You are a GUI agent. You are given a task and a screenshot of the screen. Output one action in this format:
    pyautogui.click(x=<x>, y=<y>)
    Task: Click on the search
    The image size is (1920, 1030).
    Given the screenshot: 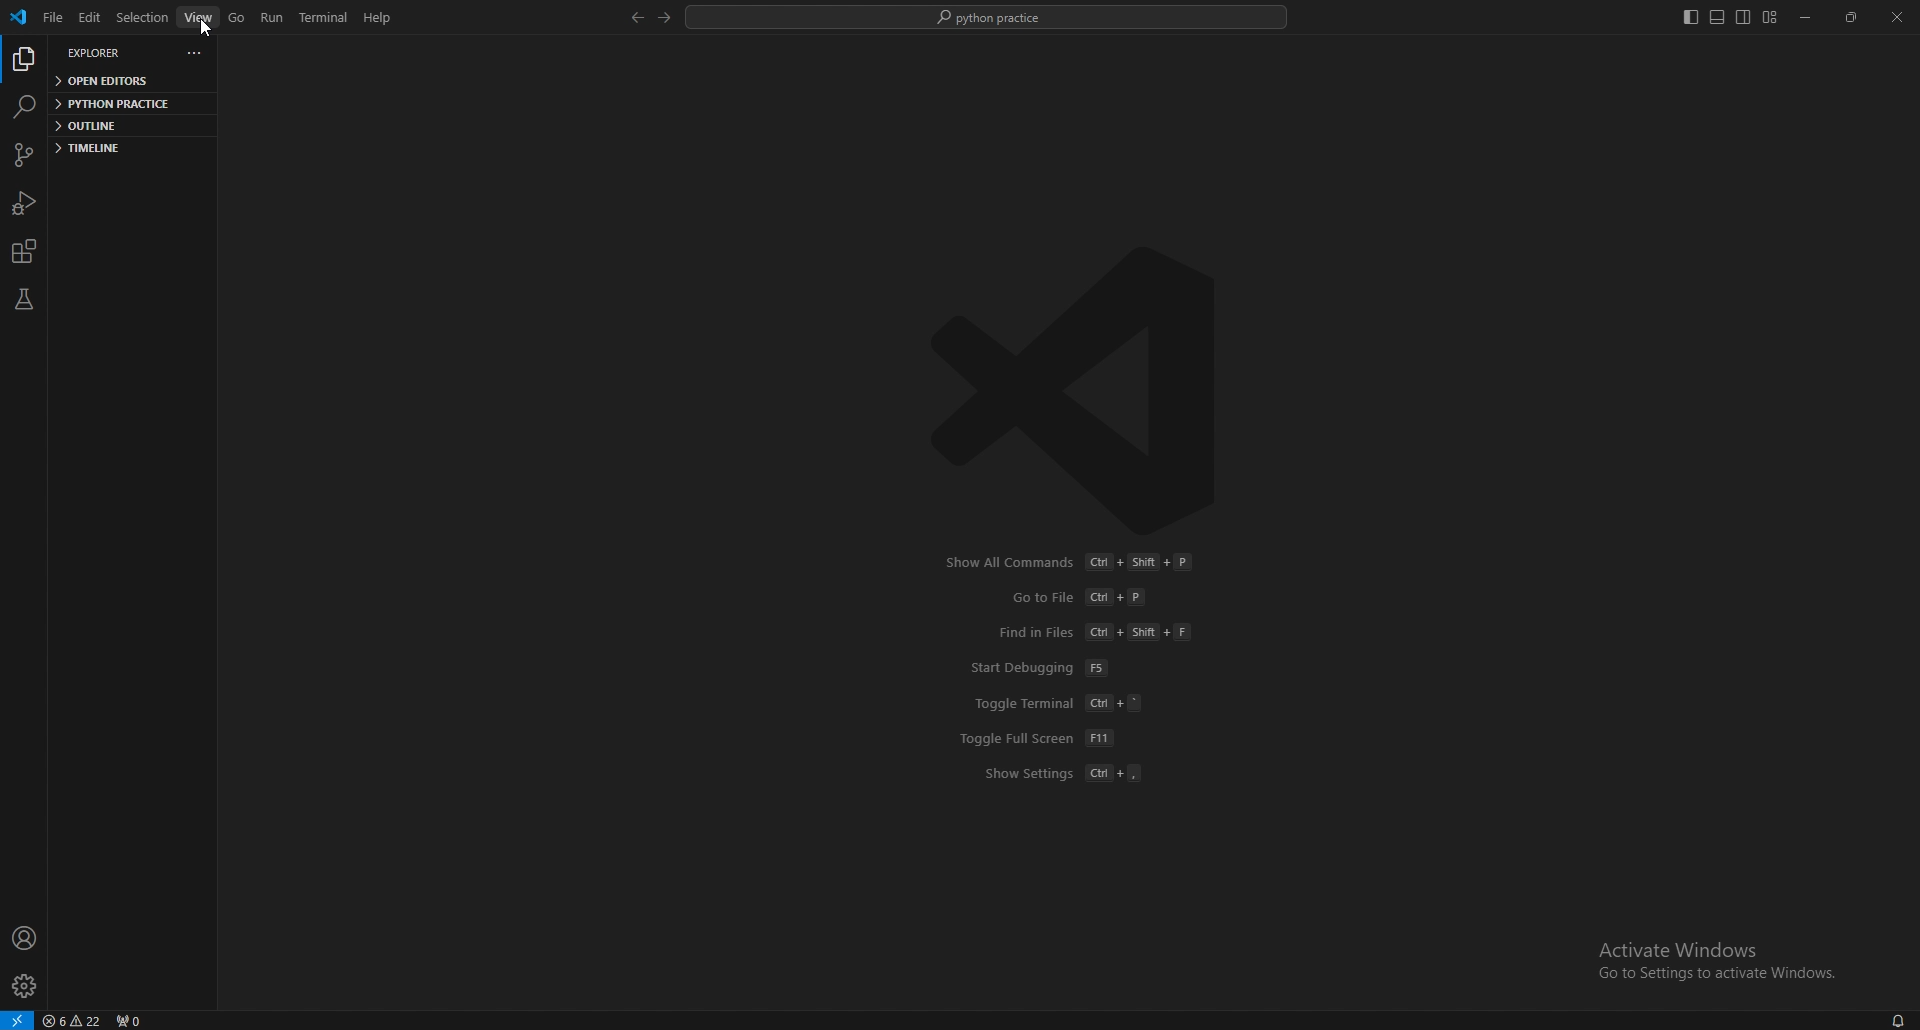 What is the action you would take?
    pyautogui.click(x=26, y=107)
    